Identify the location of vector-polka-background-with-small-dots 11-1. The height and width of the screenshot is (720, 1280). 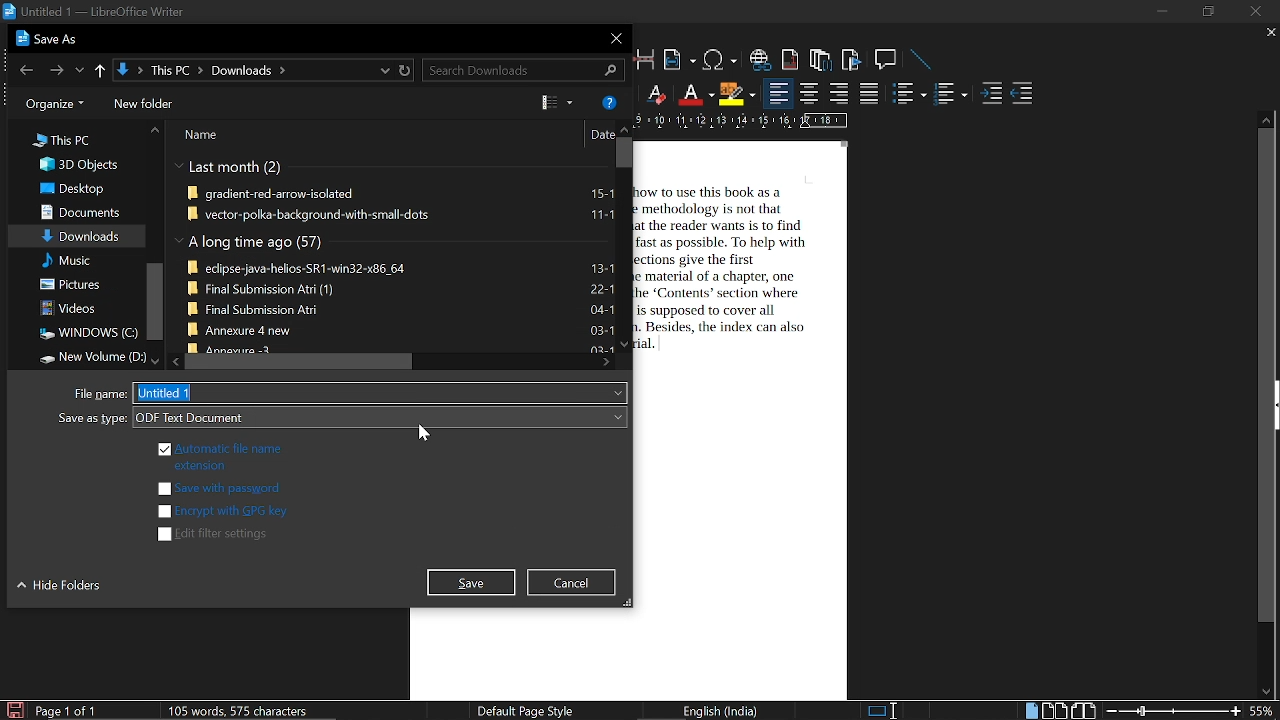
(401, 214).